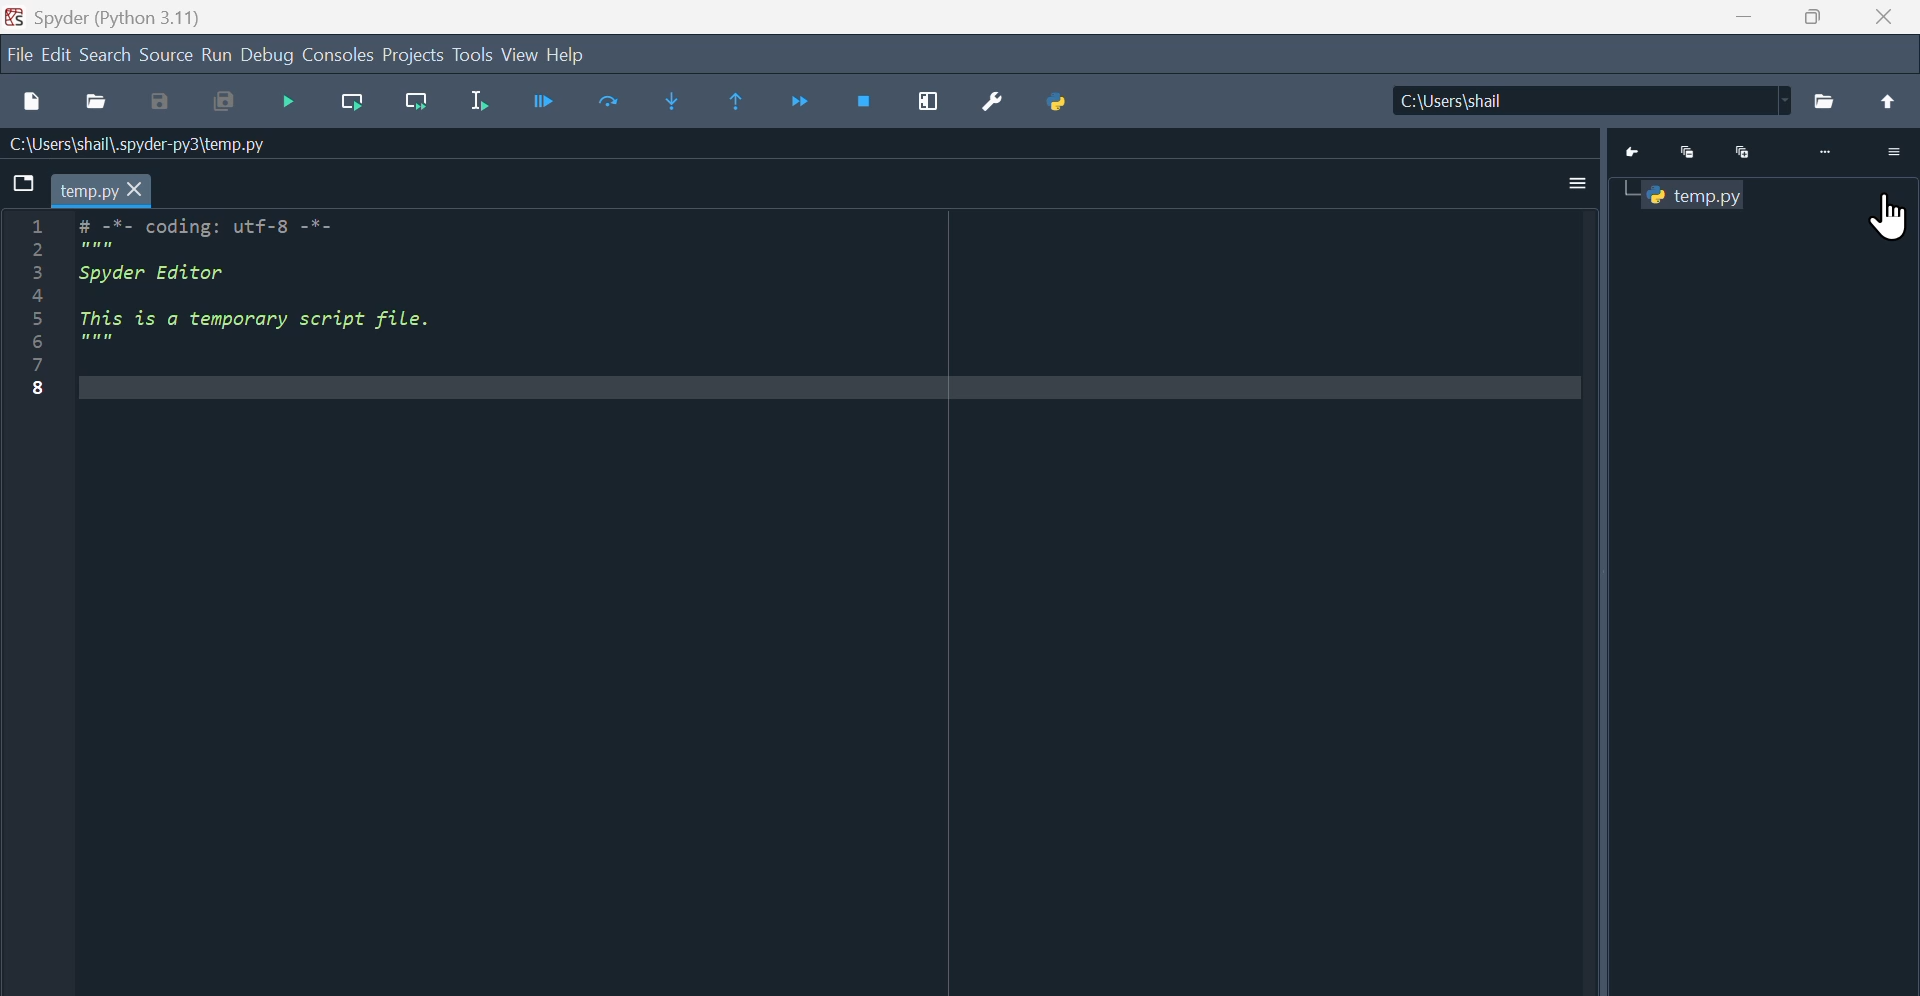 The image size is (1920, 996). Describe the element at coordinates (160, 105) in the screenshot. I see `save` at that location.